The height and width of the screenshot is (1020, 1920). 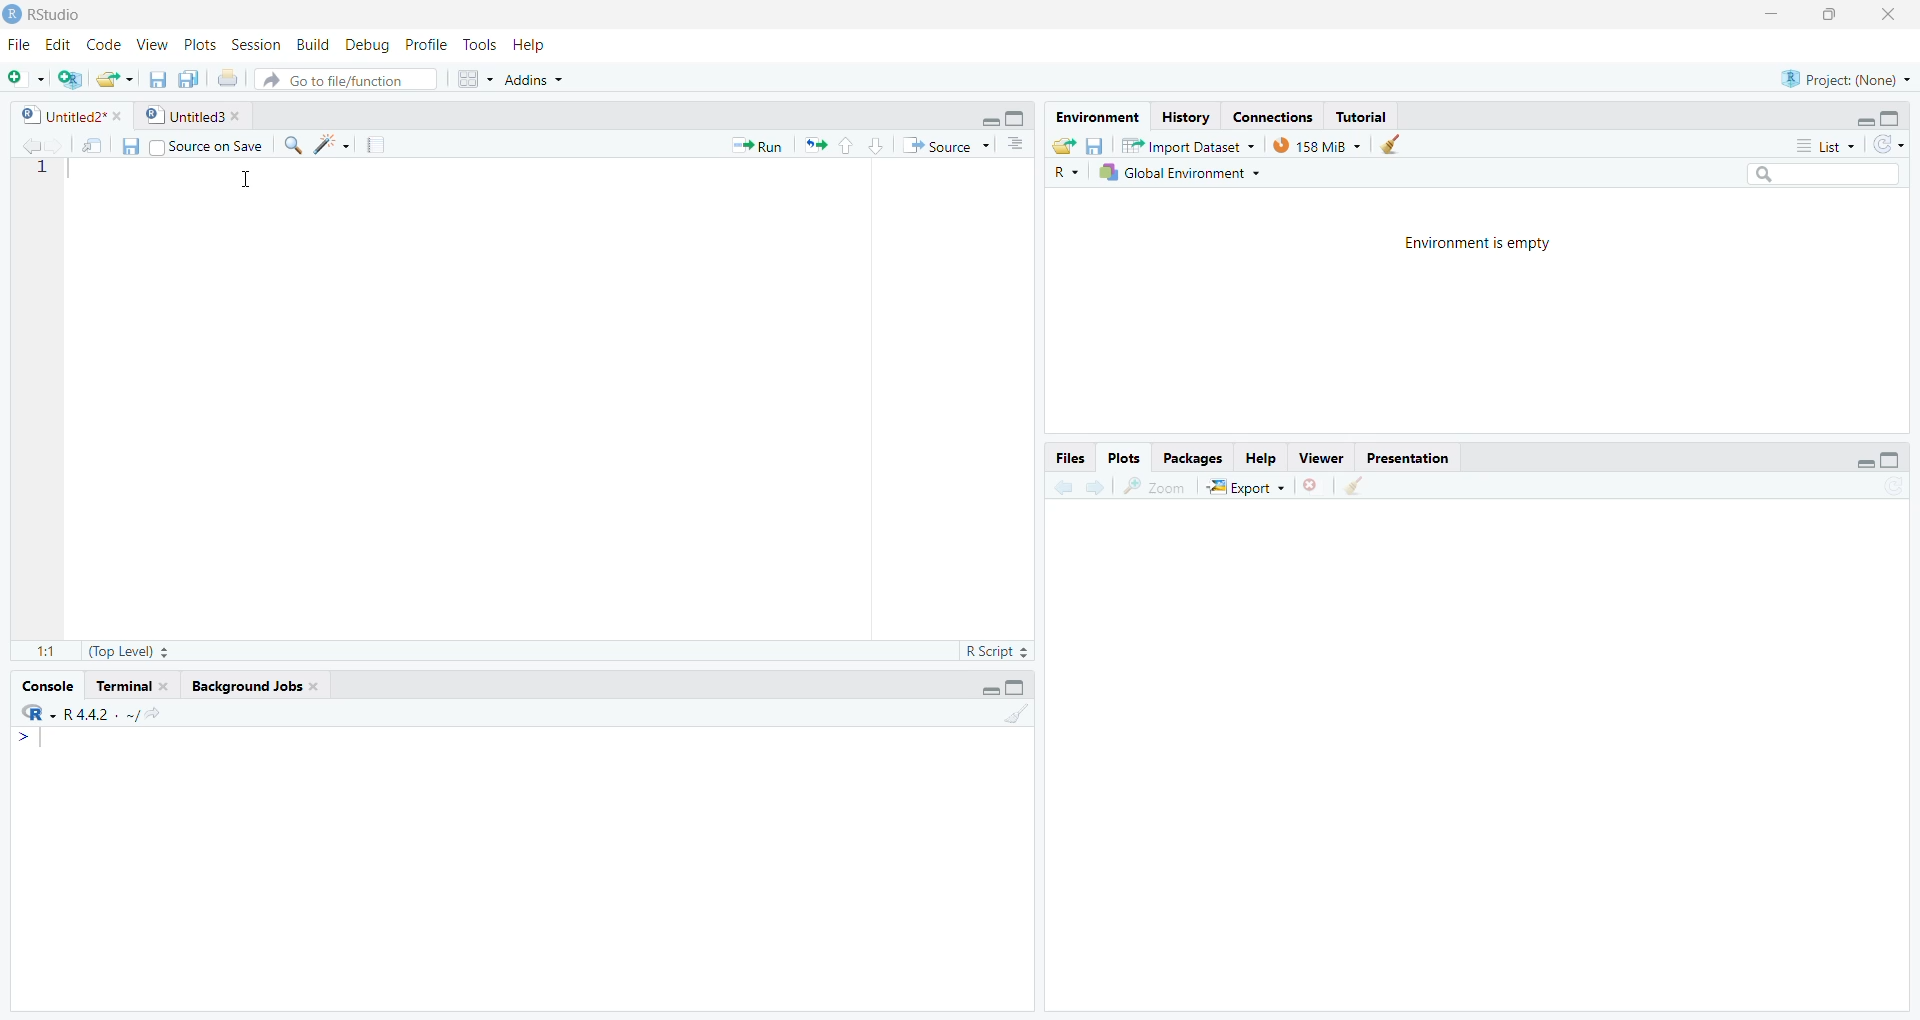 What do you see at coordinates (1392, 144) in the screenshot?
I see `` at bounding box center [1392, 144].